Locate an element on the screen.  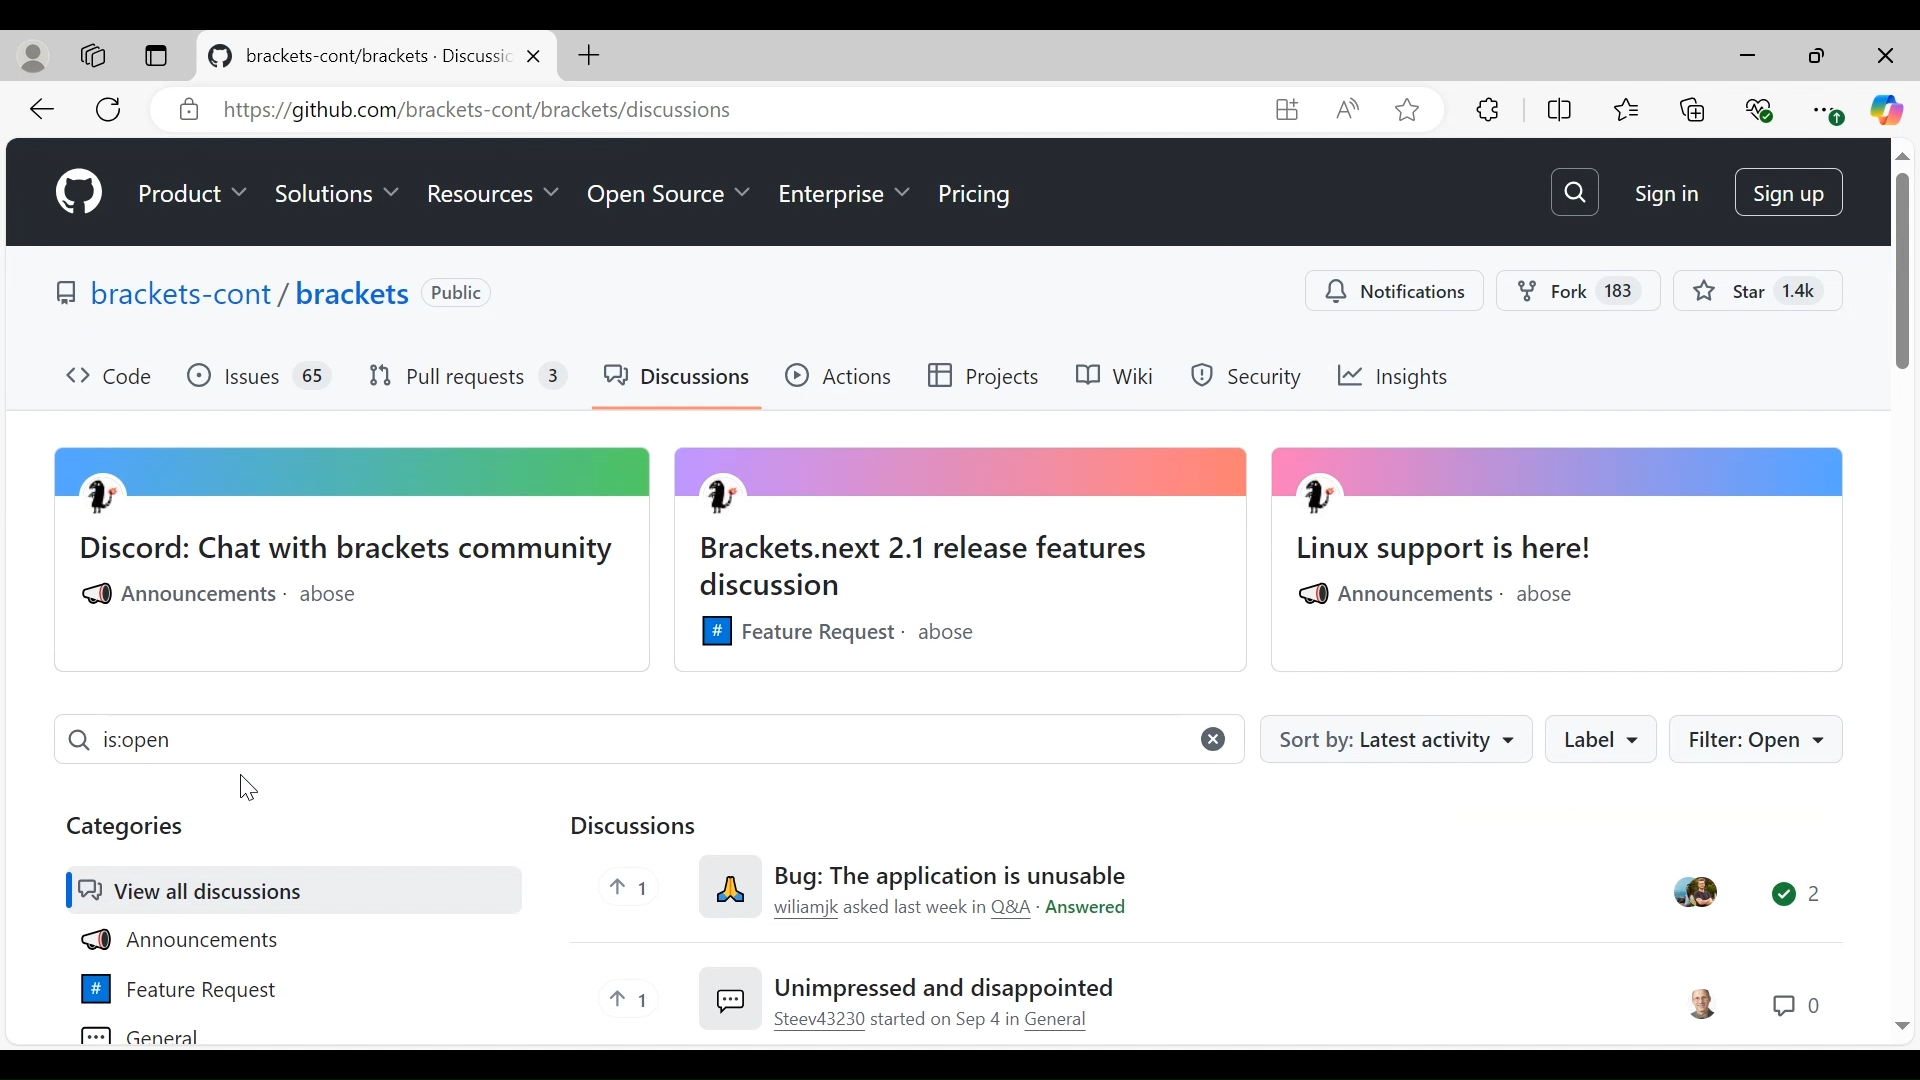
Vertical Scroll bar is located at coordinates (1901, 595).